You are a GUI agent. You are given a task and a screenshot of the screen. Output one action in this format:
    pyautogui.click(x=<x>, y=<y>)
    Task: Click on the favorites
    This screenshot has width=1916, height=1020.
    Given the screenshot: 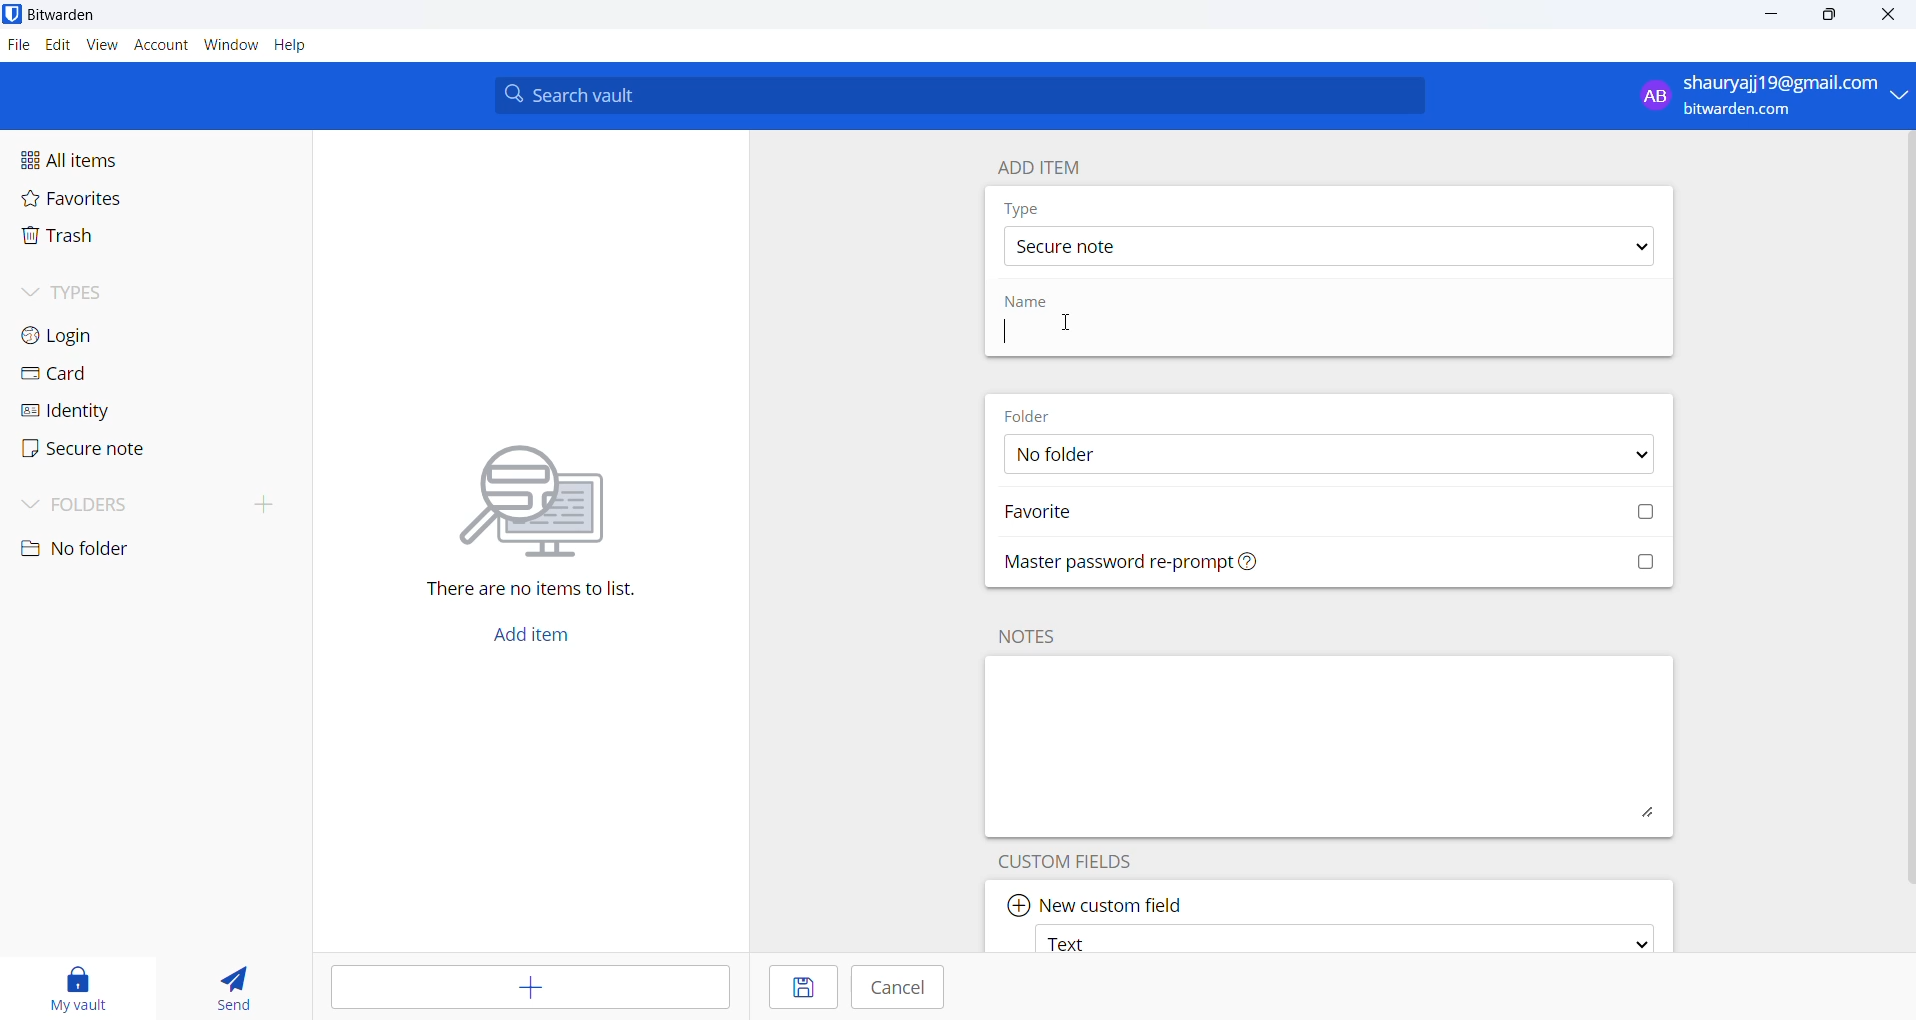 What is the action you would take?
    pyautogui.click(x=102, y=201)
    